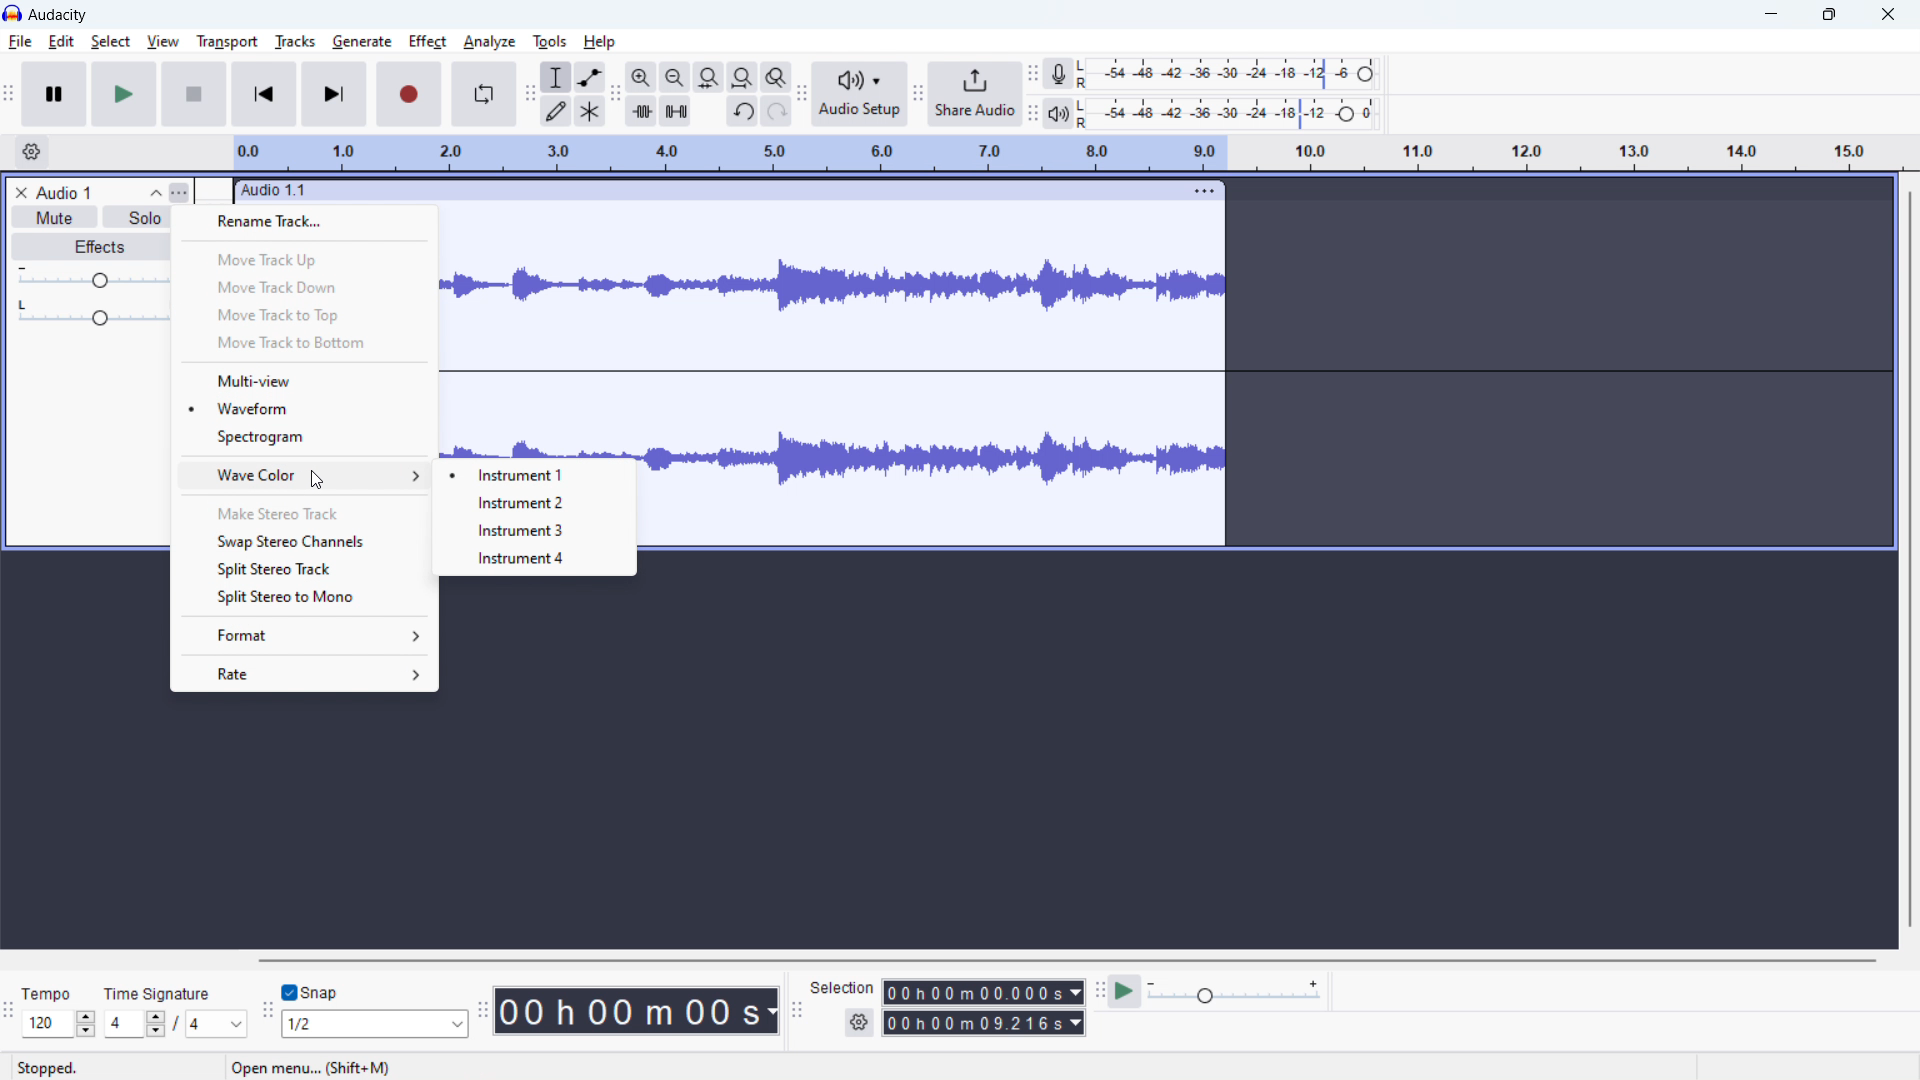 The width and height of the screenshot is (1920, 1080). What do you see at coordinates (709, 76) in the screenshot?
I see `fit selection to width` at bounding box center [709, 76].